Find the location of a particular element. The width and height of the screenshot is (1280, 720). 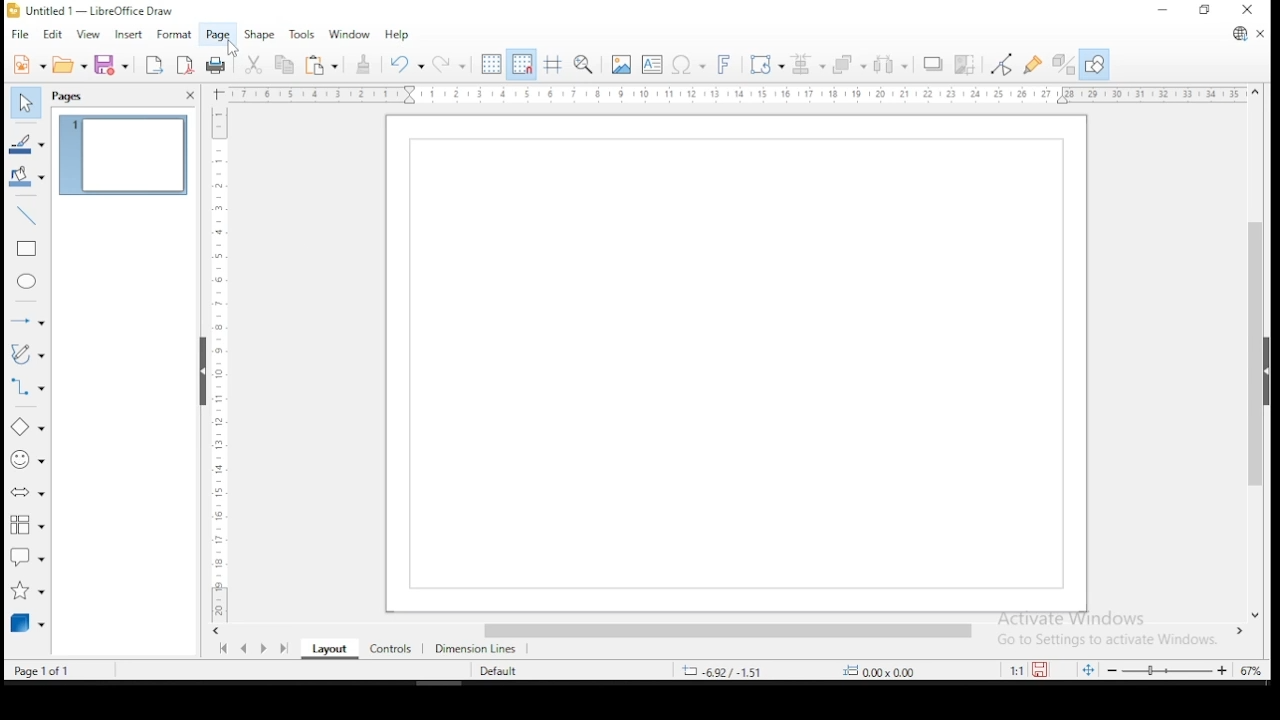

window is located at coordinates (349, 36).